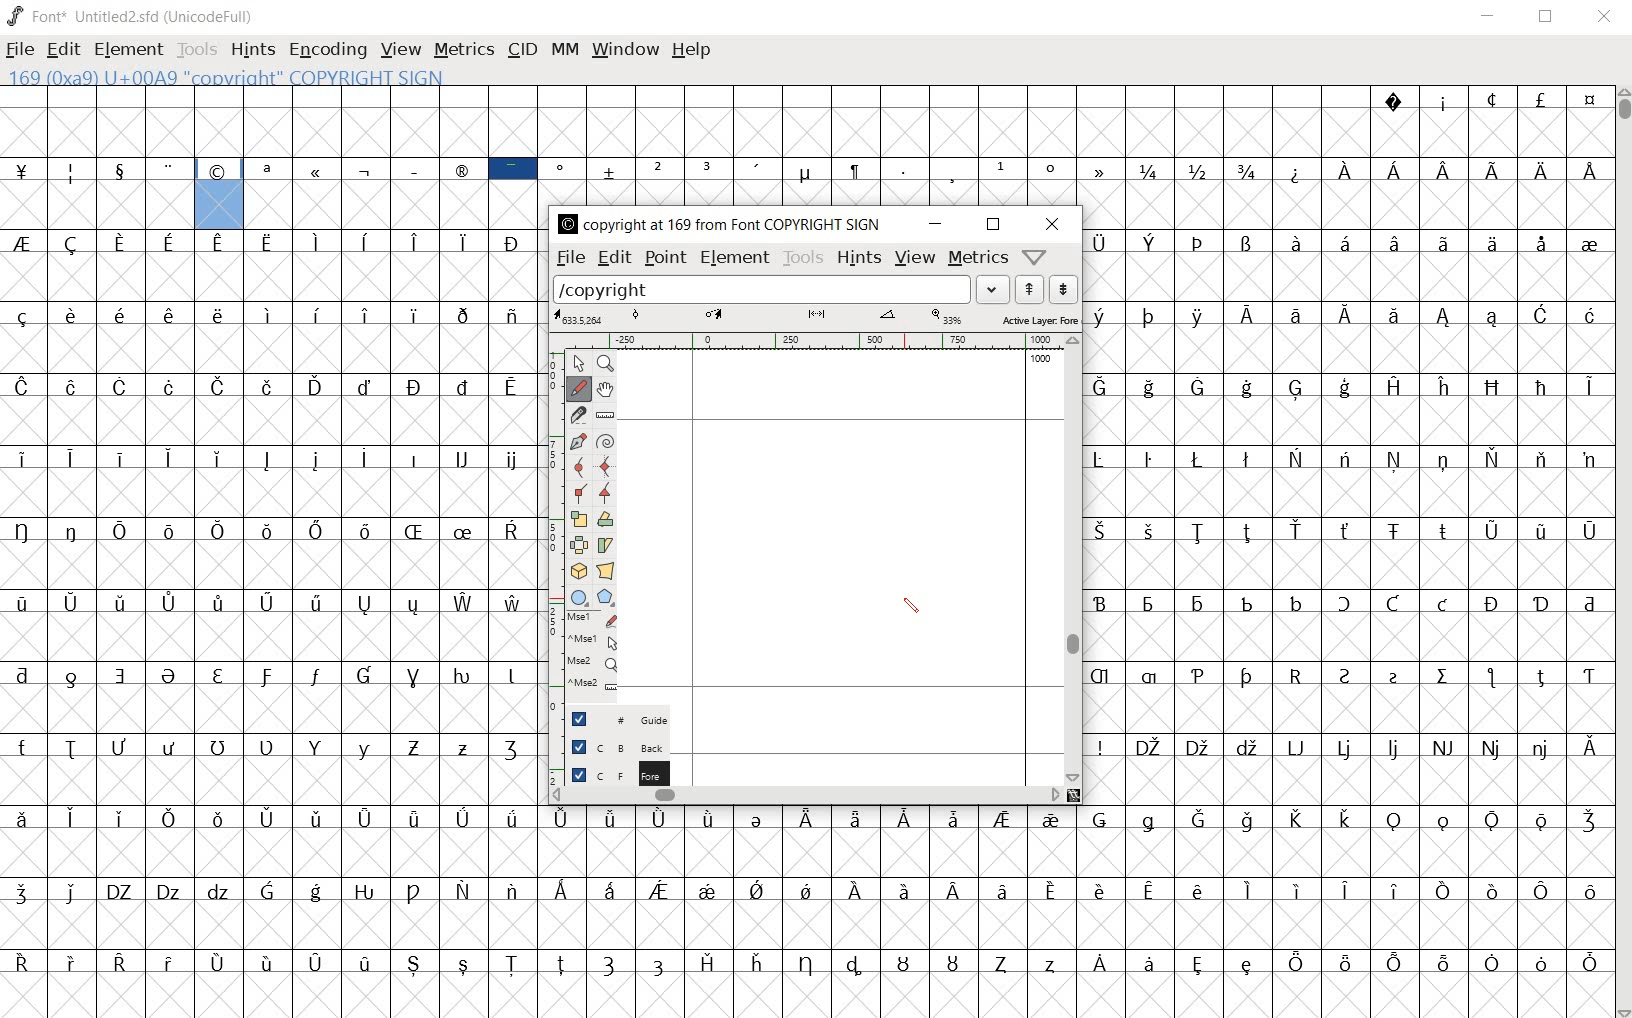 The image size is (1632, 1018). Describe the element at coordinates (589, 654) in the screenshot. I see `mse1 mse1 mse2 mse2` at that location.